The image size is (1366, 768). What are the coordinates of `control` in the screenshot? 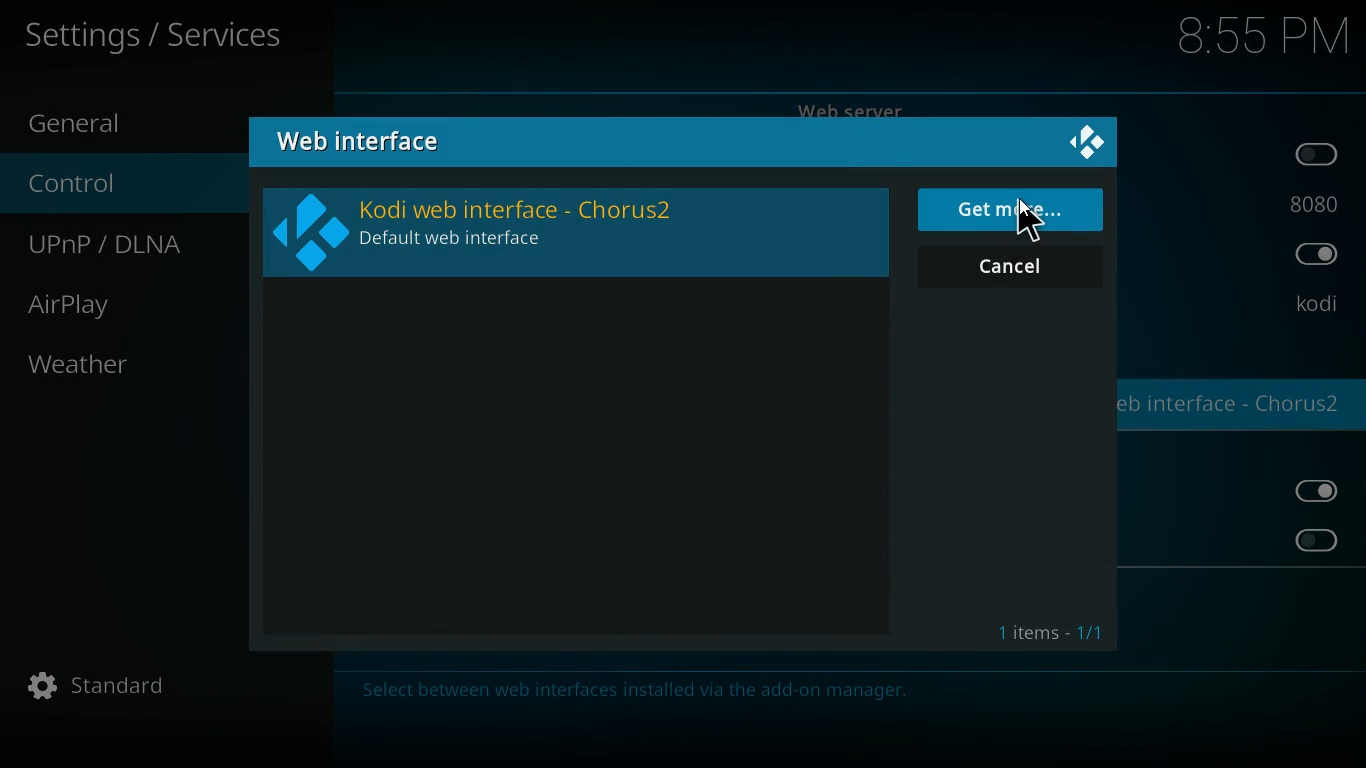 It's located at (96, 185).